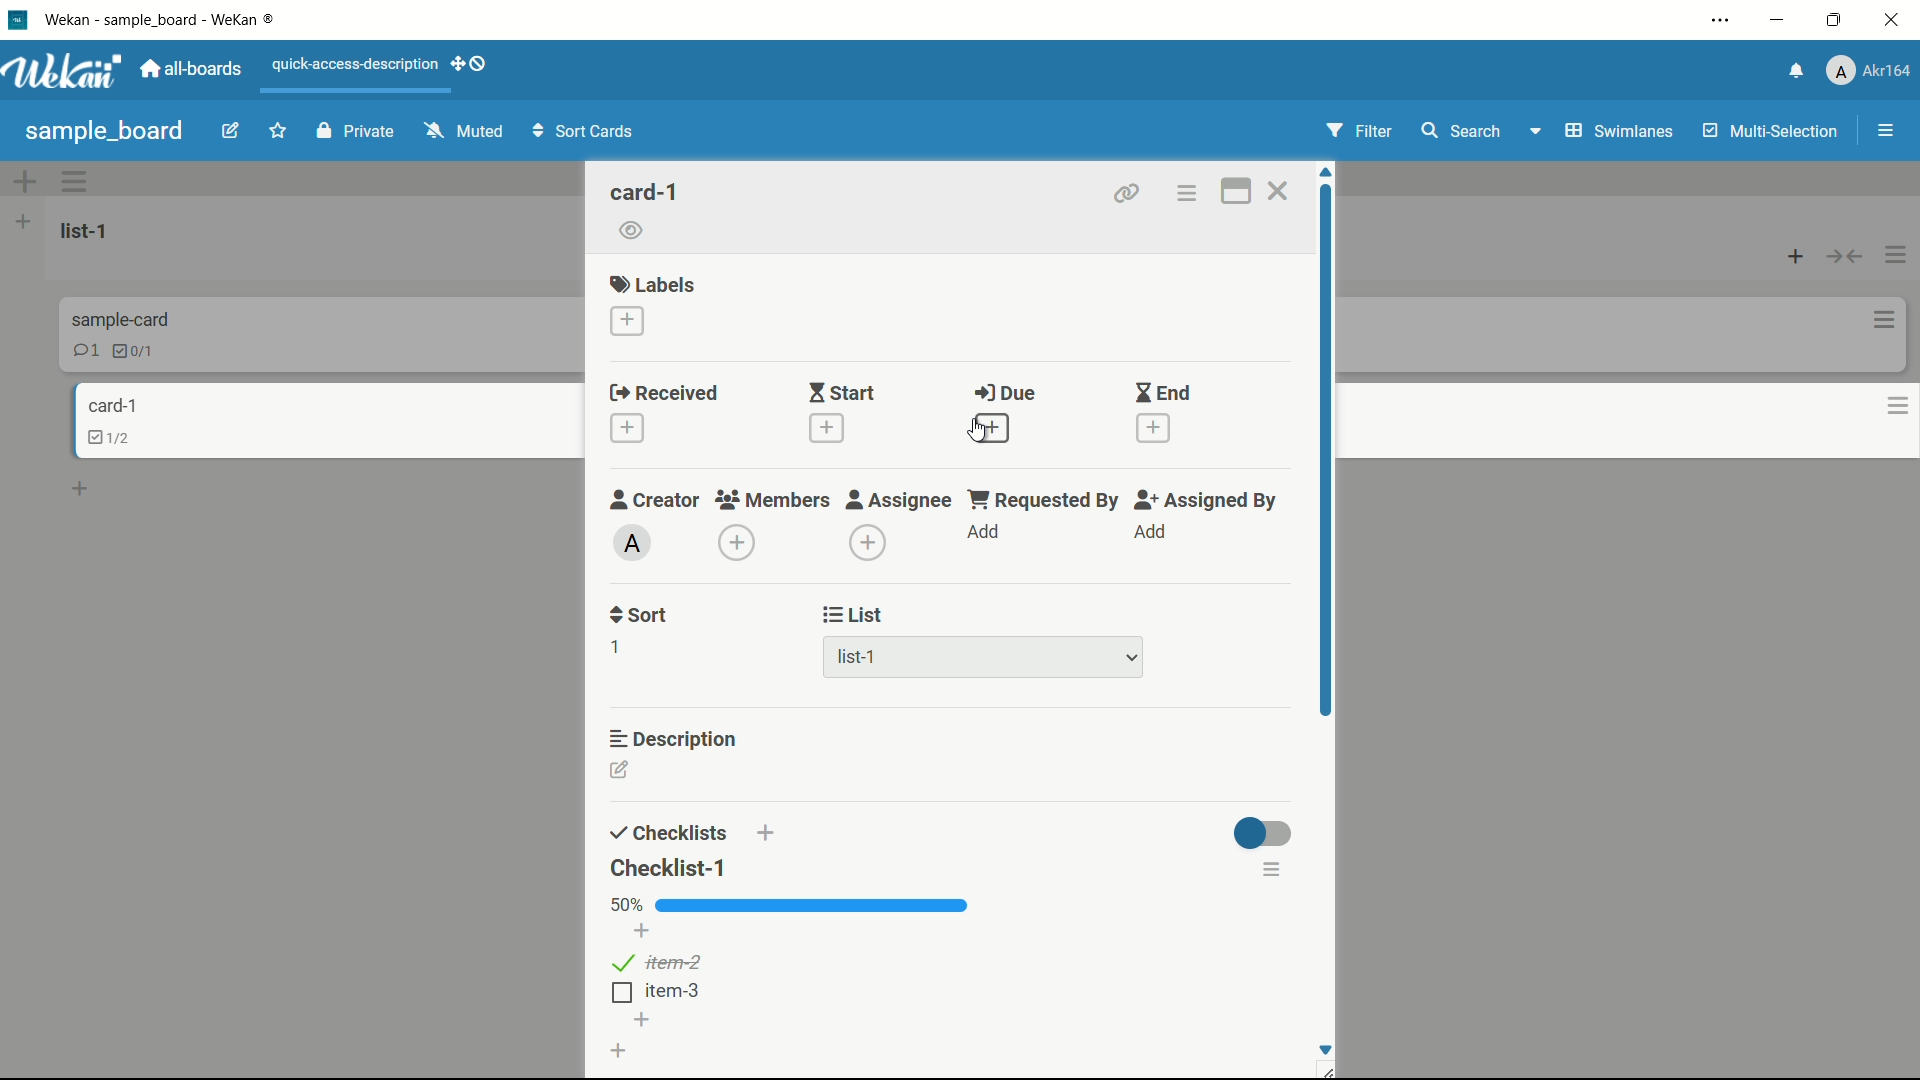 This screenshot has height=1080, width=1920. What do you see at coordinates (1879, 404) in the screenshot?
I see `card actions` at bounding box center [1879, 404].